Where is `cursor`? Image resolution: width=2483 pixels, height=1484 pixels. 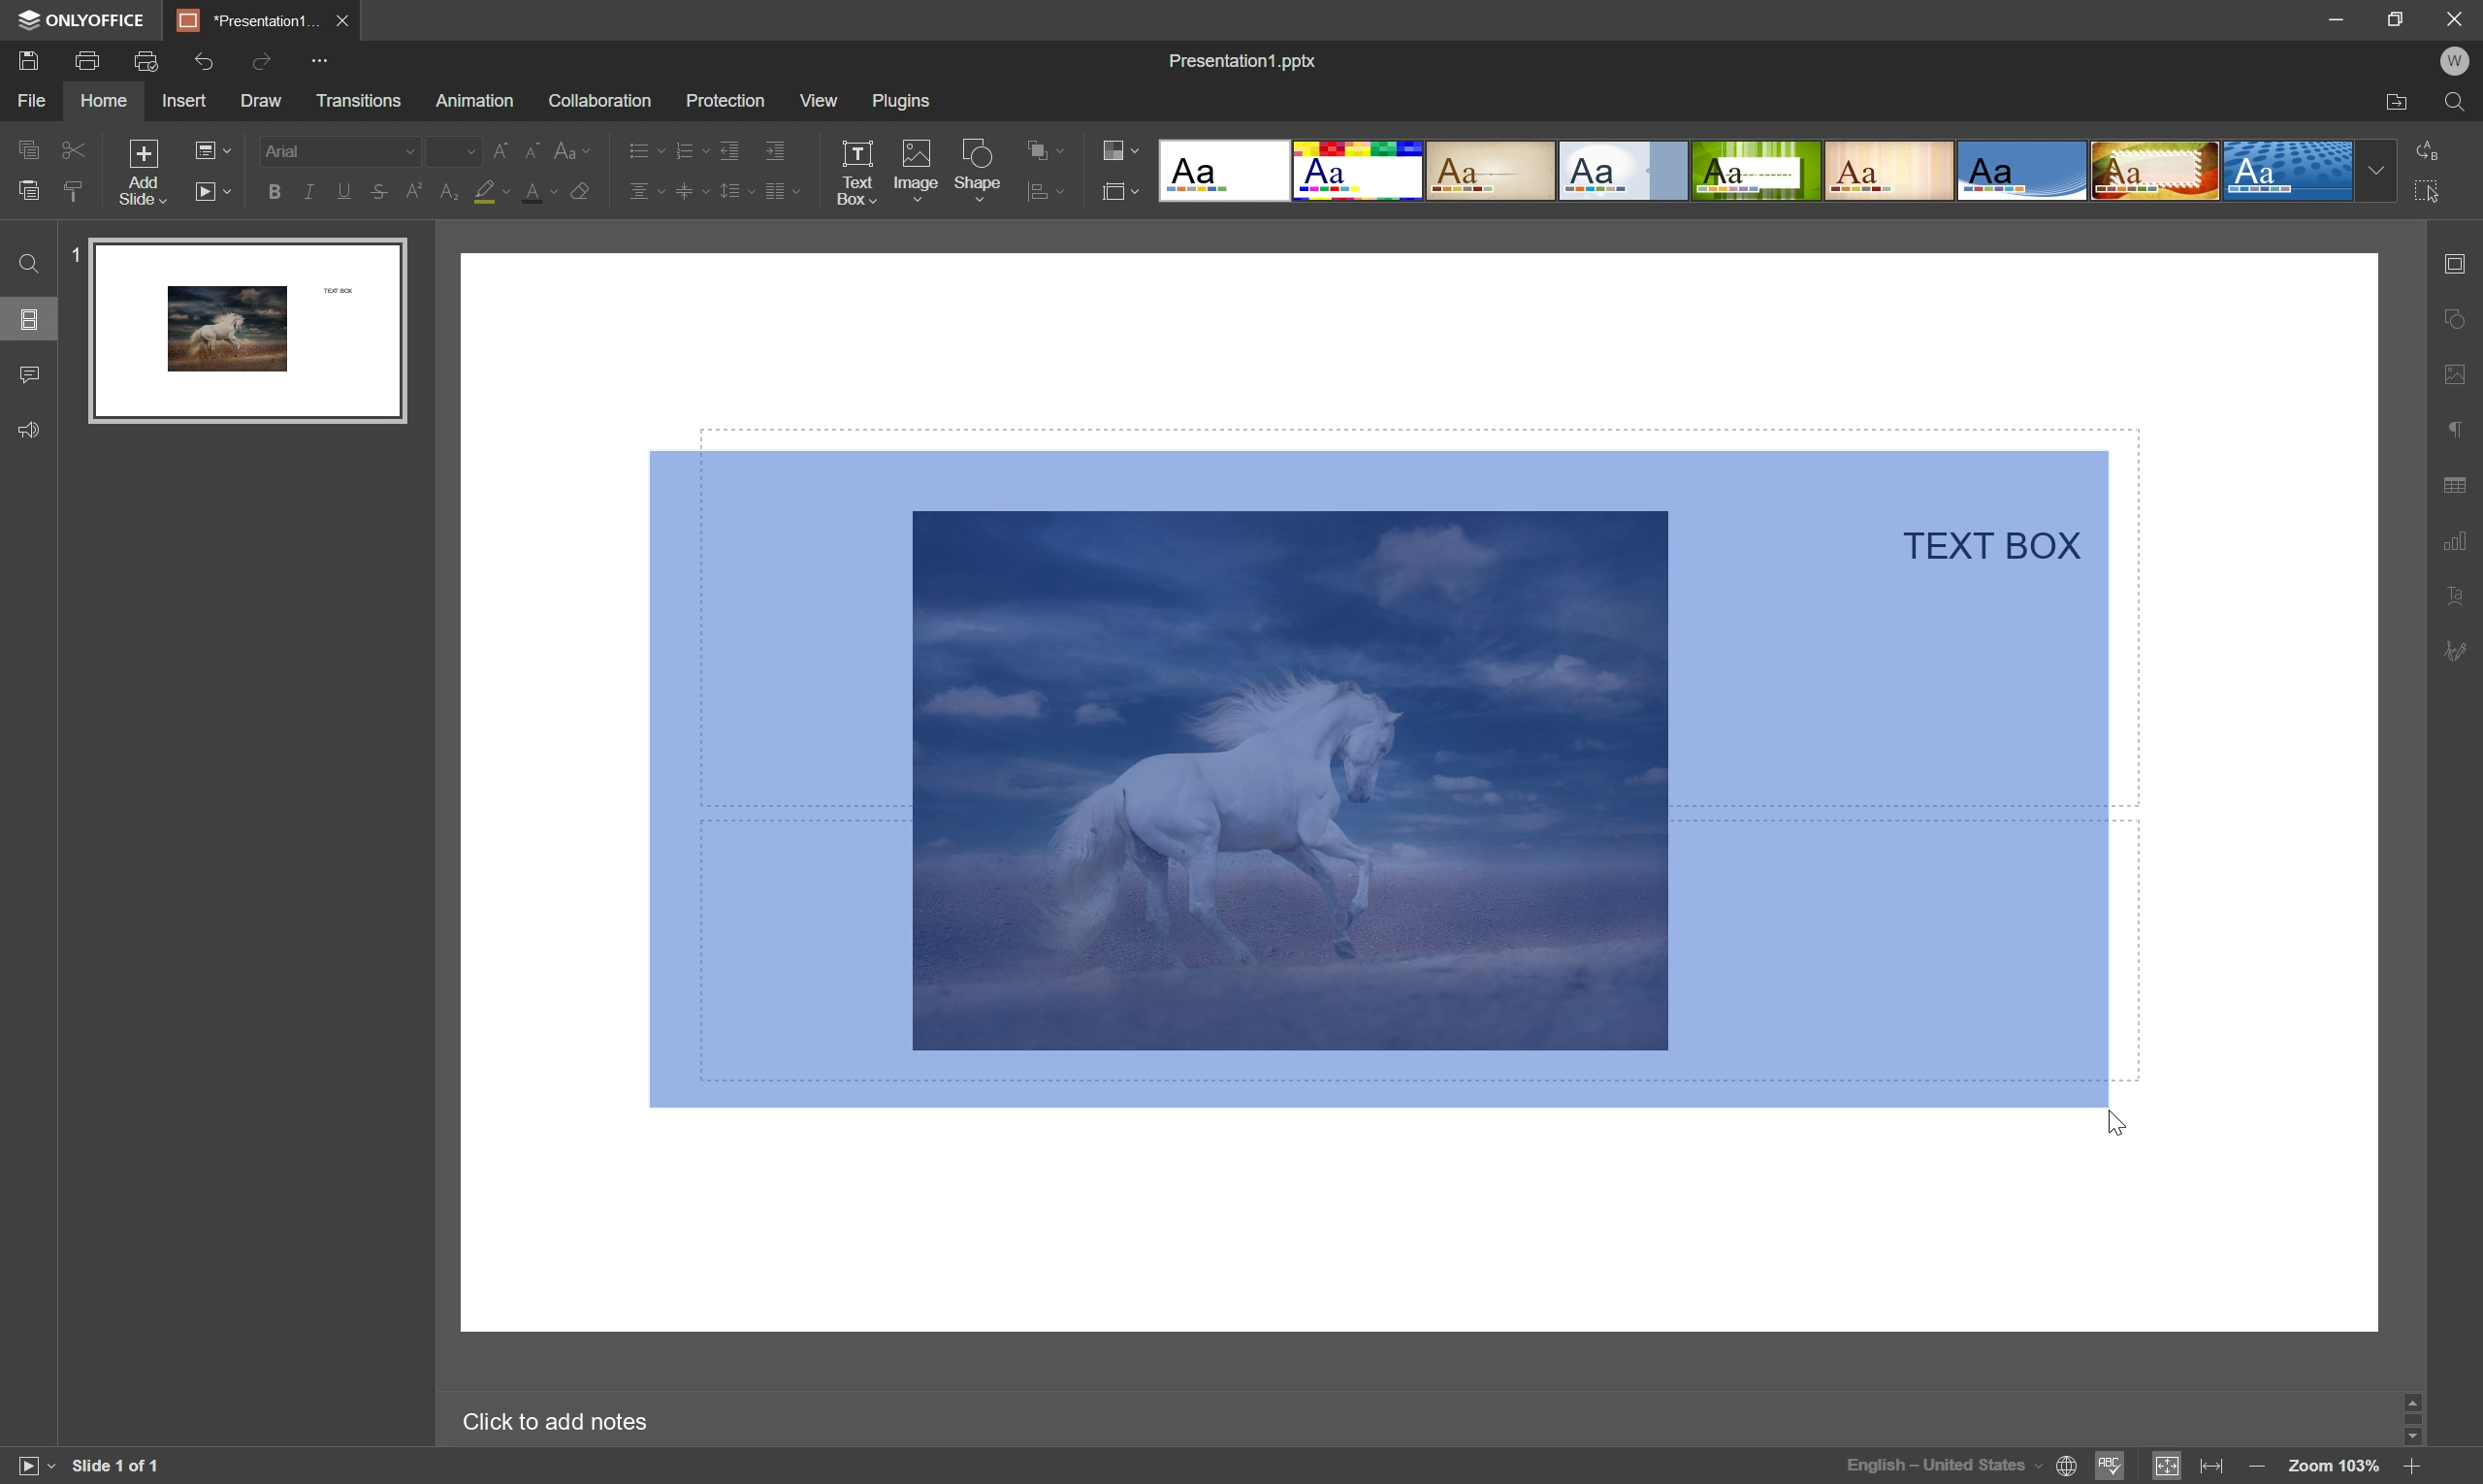
cursor is located at coordinates (2112, 1121).